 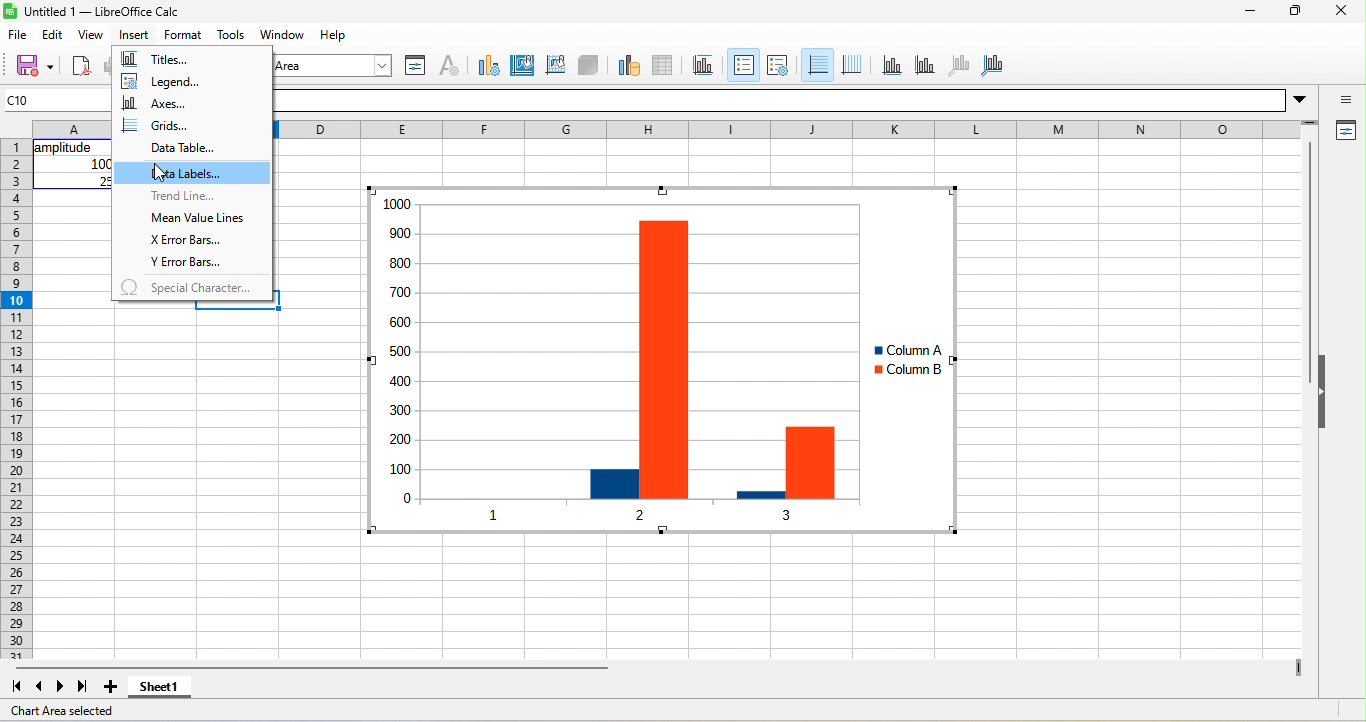 What do you see at coordinates (199, 220) in the screenshot?
I see `mean value lines` at bounding box center [199, 220].